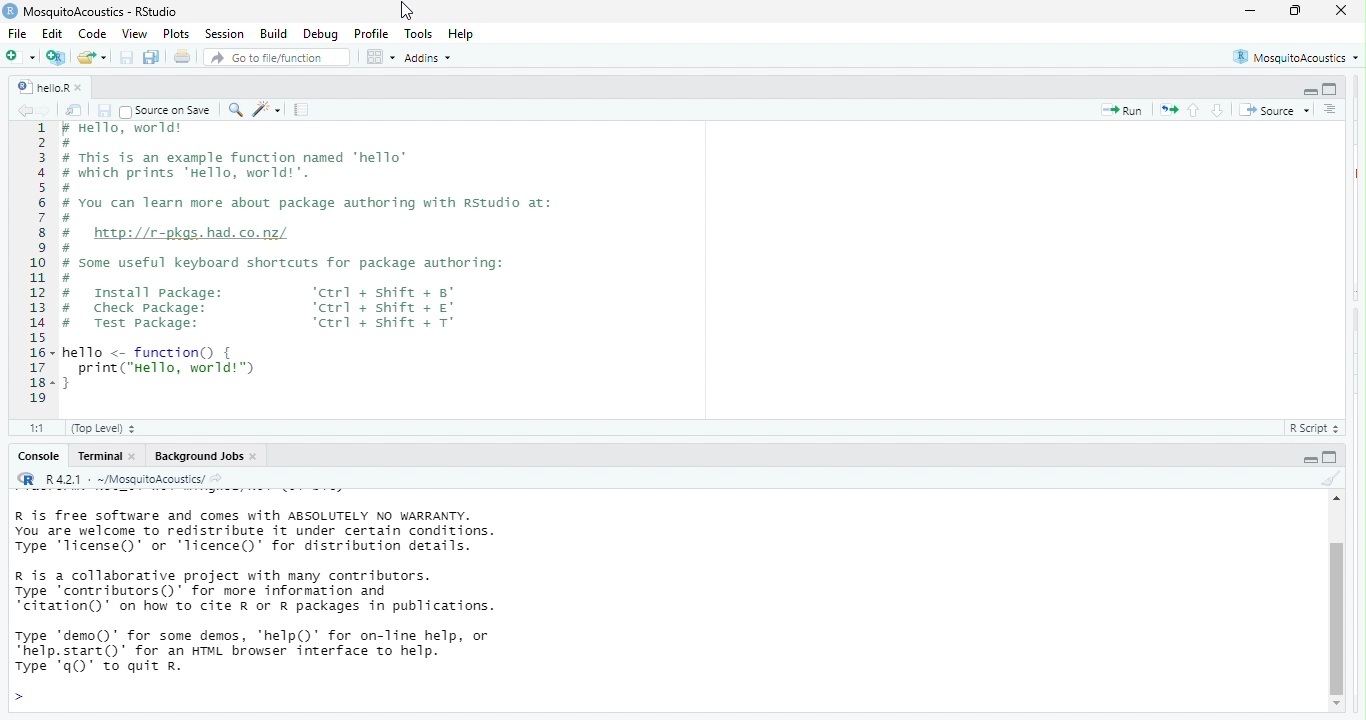 This screenshot has height=720, width=1366. I want to click on Console, so click(35, 459).